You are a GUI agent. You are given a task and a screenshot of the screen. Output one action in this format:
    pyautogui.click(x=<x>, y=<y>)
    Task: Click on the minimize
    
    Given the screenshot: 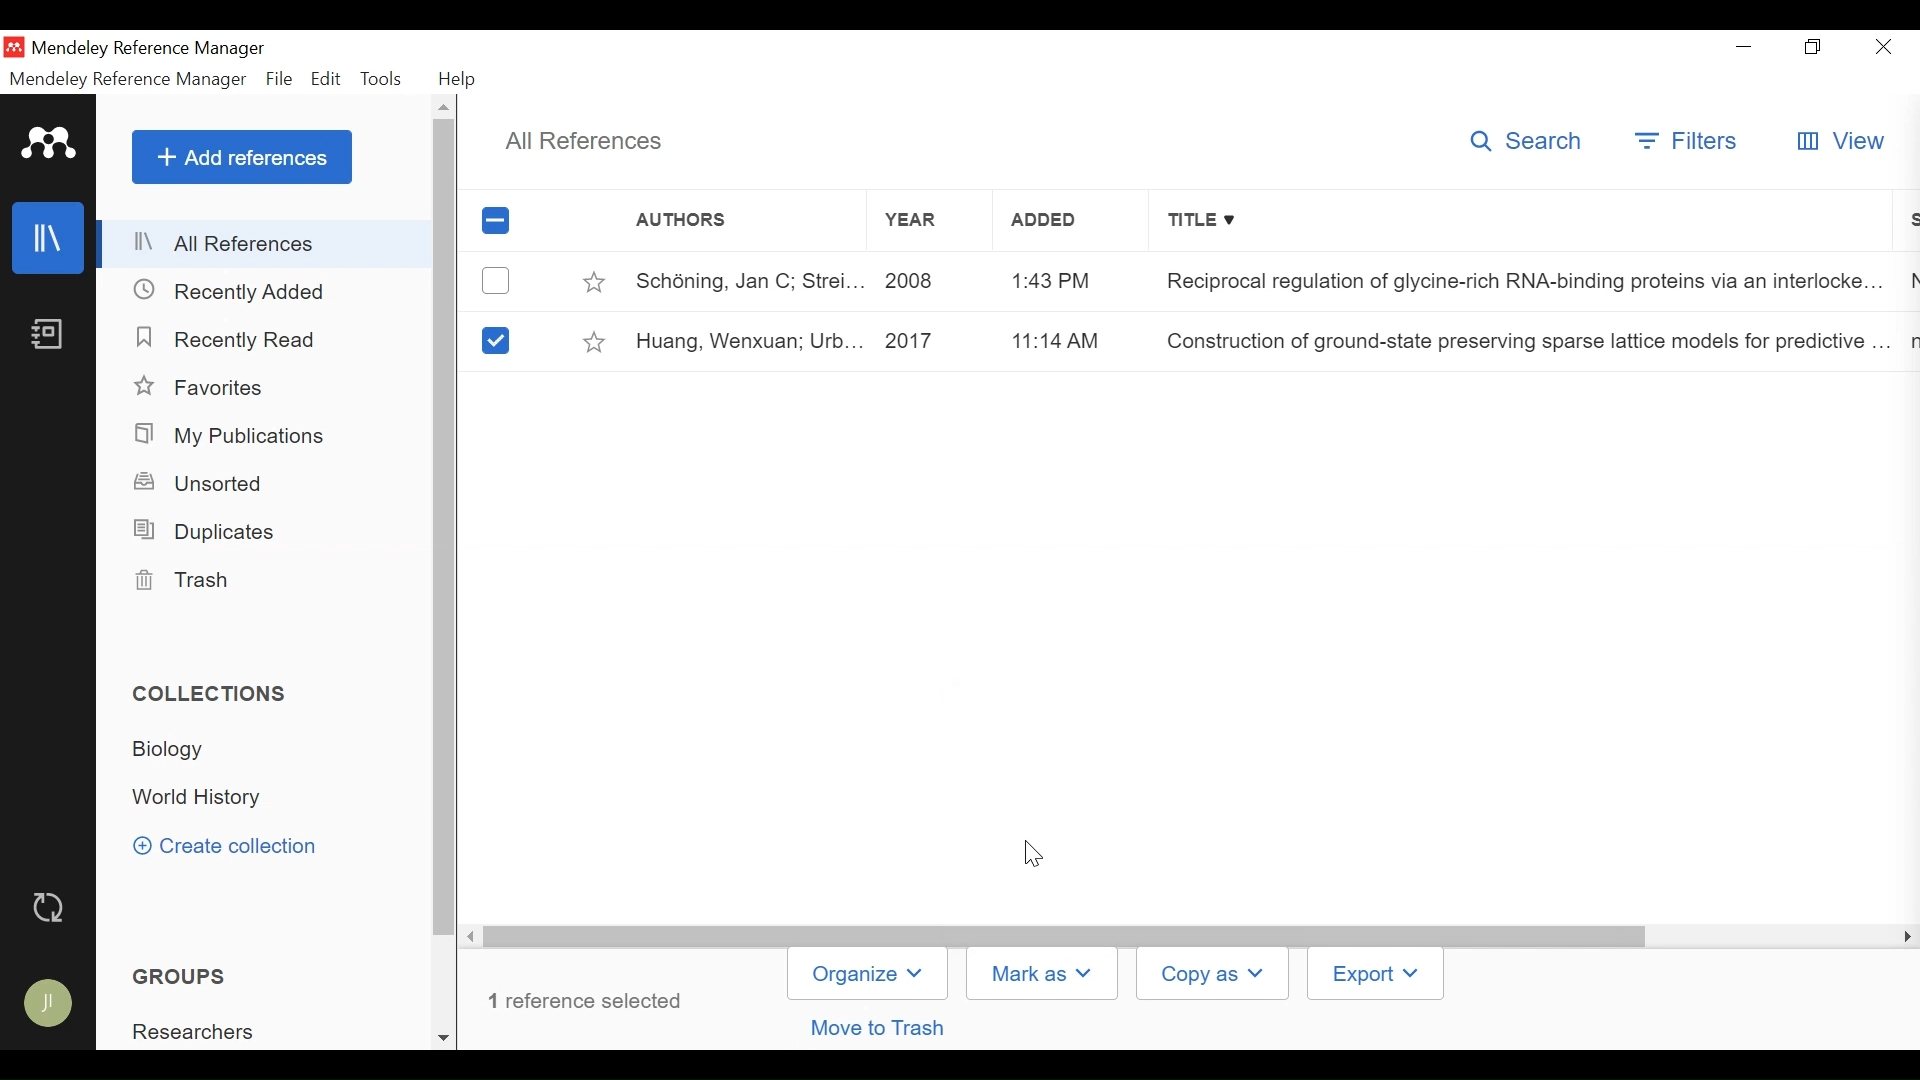 What is the action you would take?
    pyautogui.click(x=1747, y=47)
    